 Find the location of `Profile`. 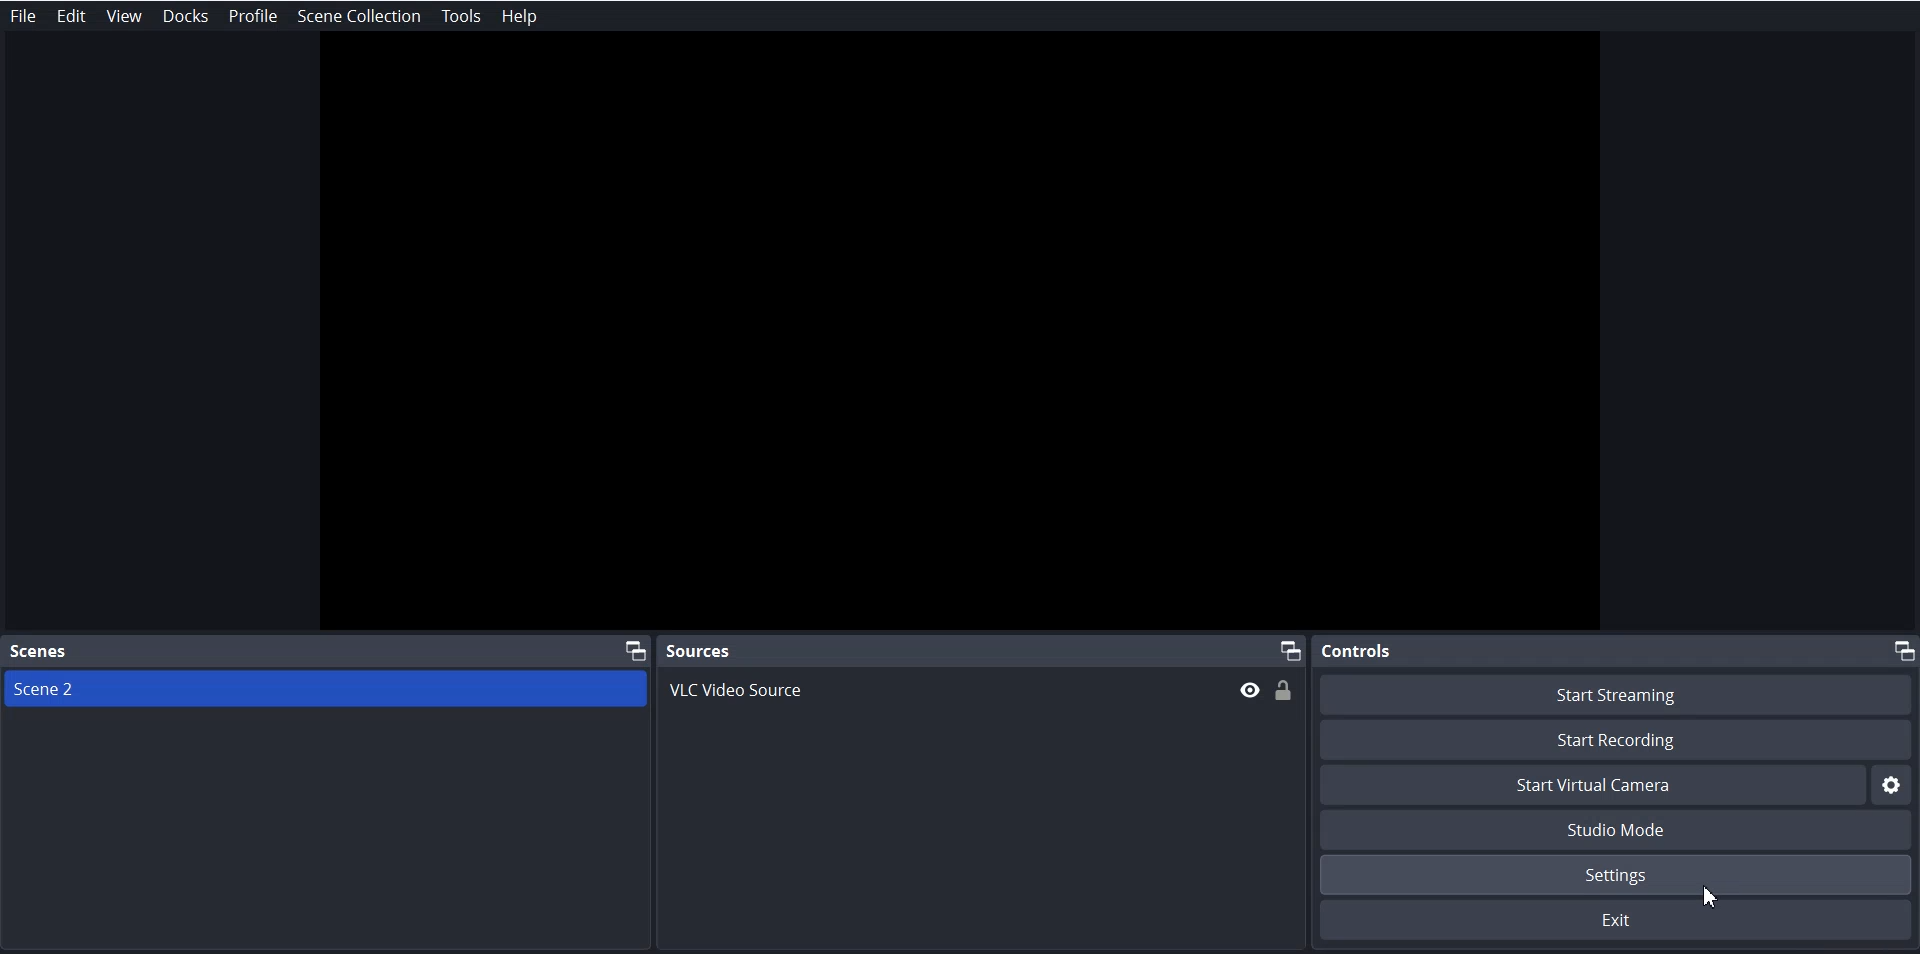

Profile is located at coordinates (254, 16).